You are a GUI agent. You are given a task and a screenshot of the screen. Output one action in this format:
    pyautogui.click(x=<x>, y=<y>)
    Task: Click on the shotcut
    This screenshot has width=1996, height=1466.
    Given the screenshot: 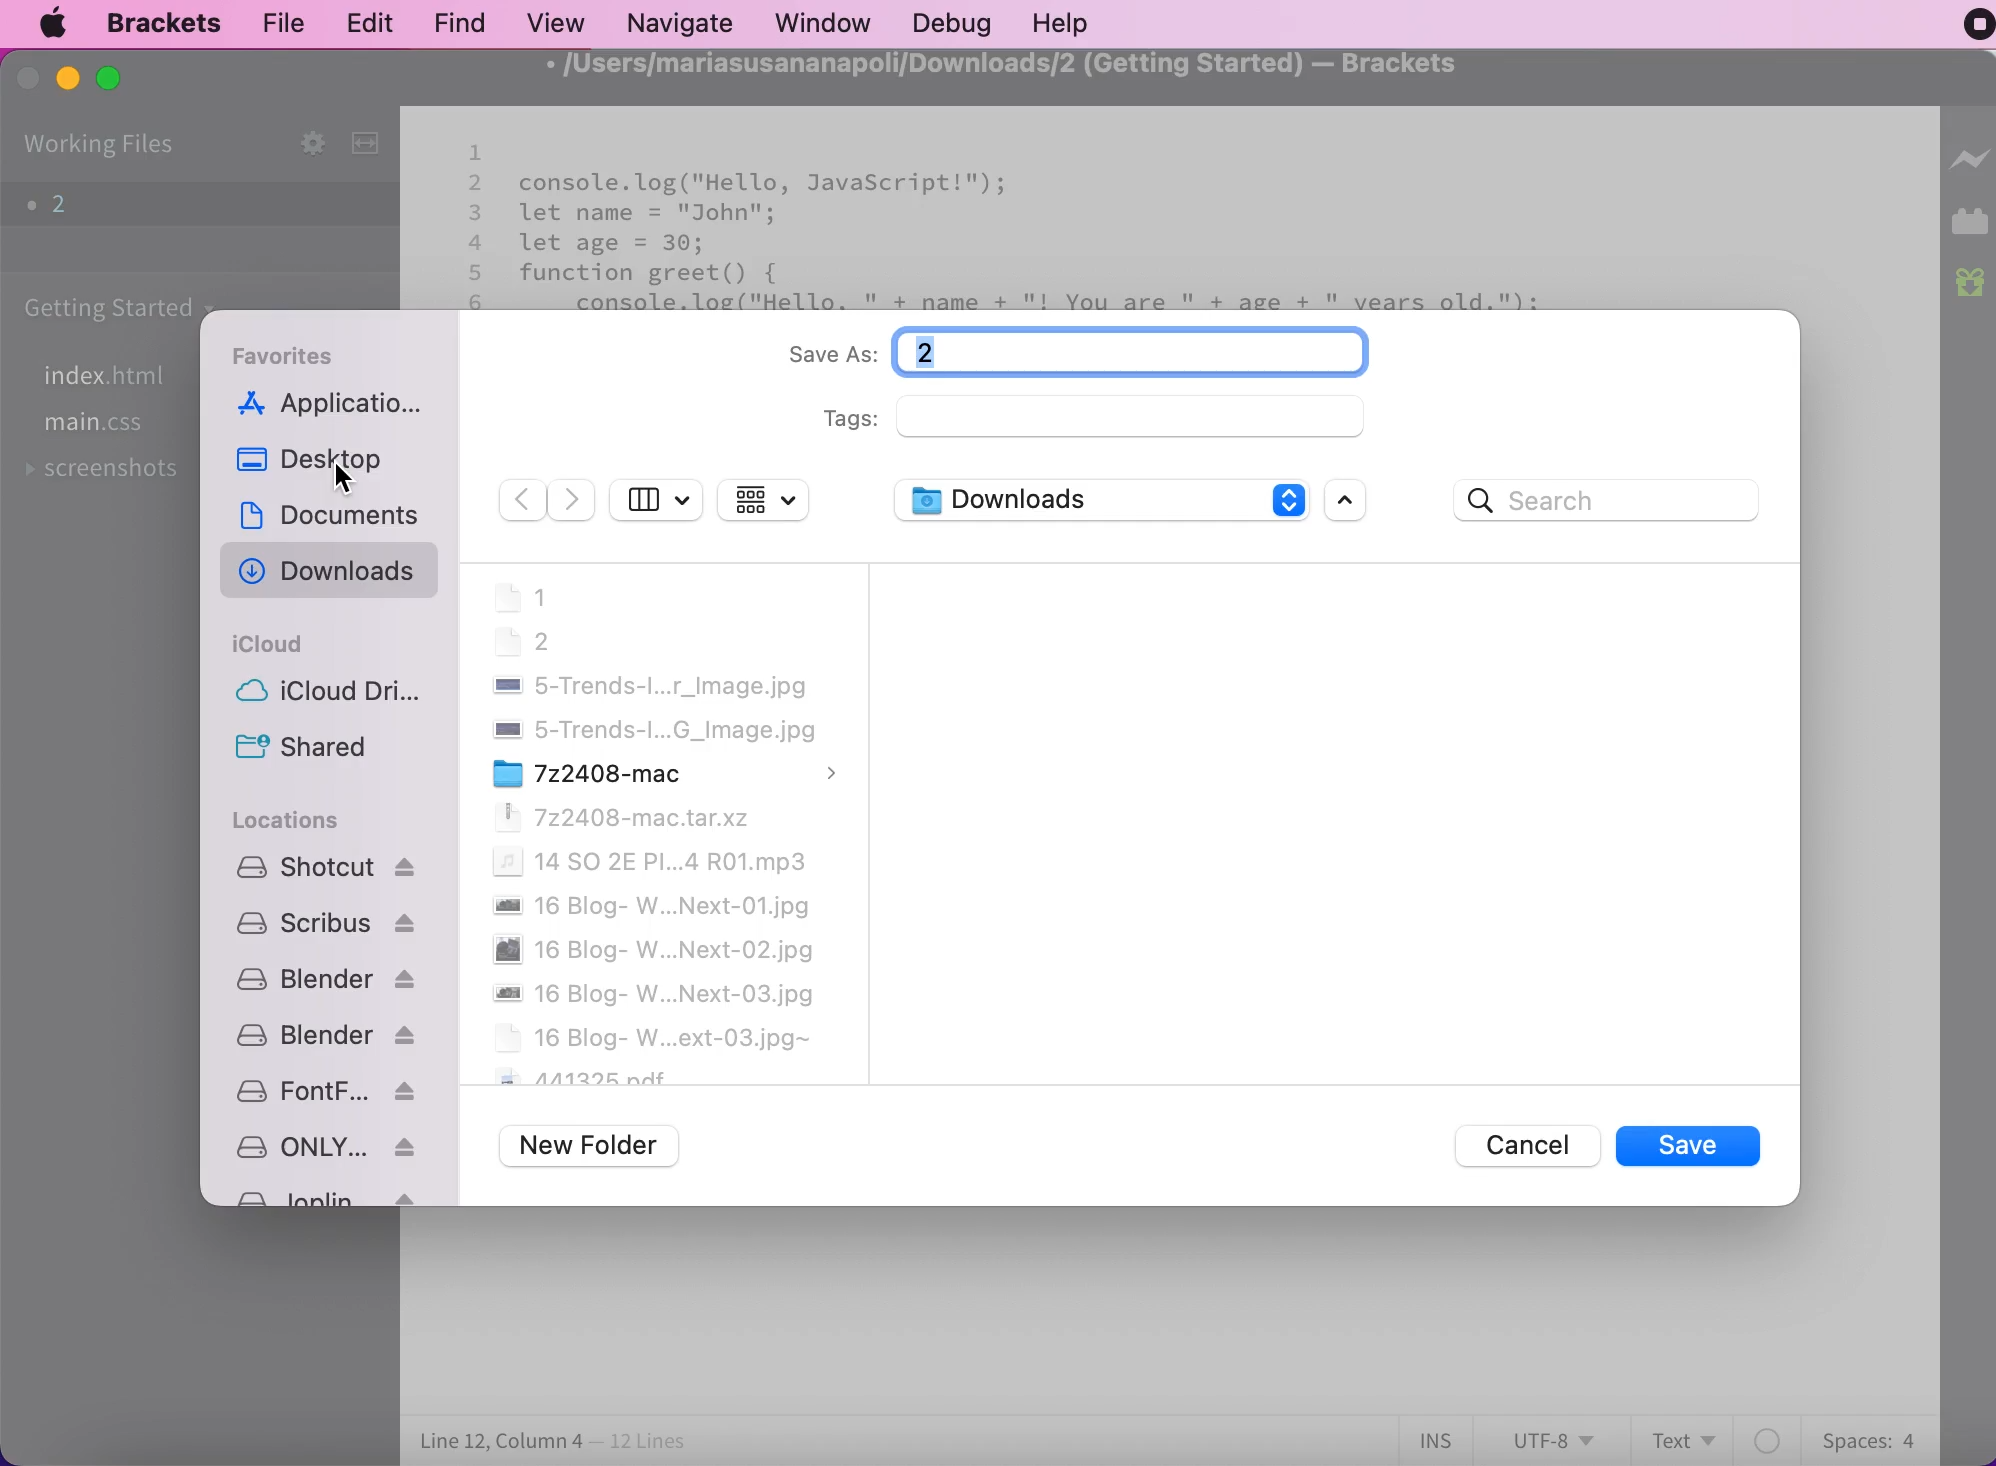 What is the action you would take?
    pyautogui.click(x=327, y=866)
    